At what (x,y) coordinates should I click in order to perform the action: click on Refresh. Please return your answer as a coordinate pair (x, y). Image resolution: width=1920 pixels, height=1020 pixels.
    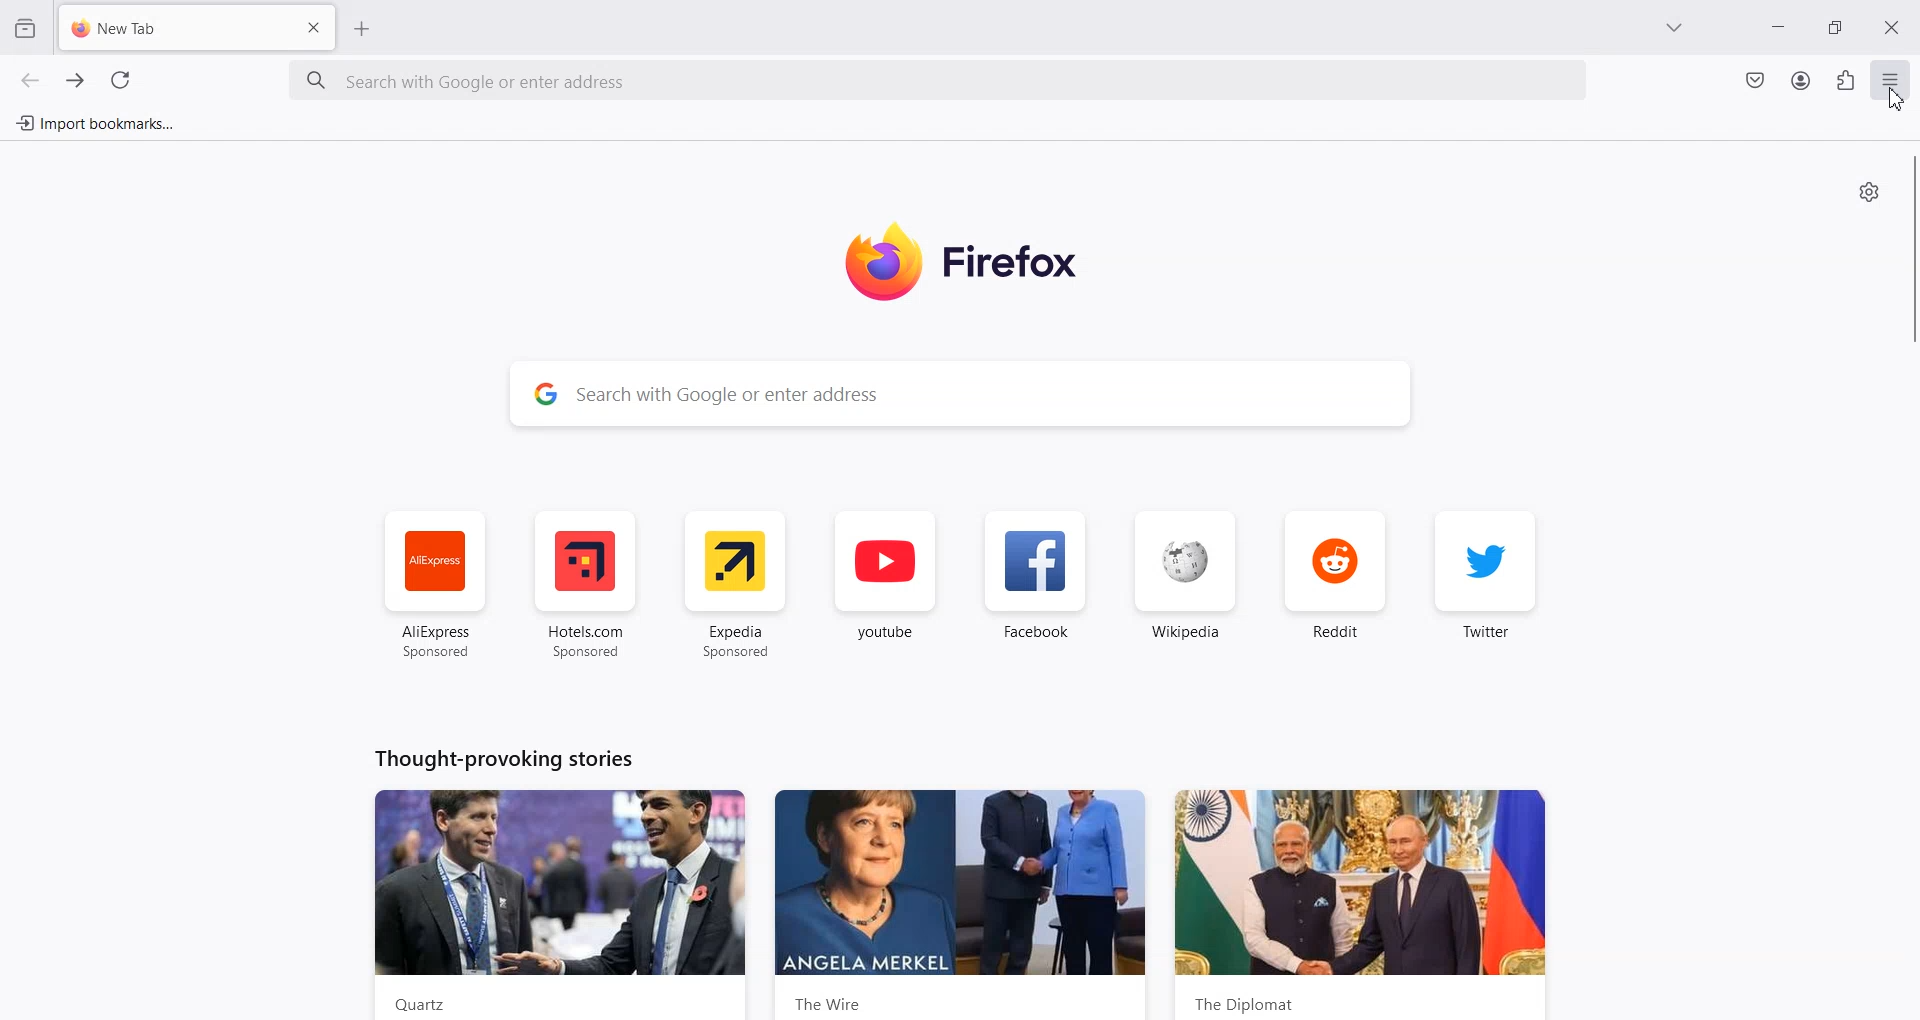
    Looking at the image, I should click on (121, 80).